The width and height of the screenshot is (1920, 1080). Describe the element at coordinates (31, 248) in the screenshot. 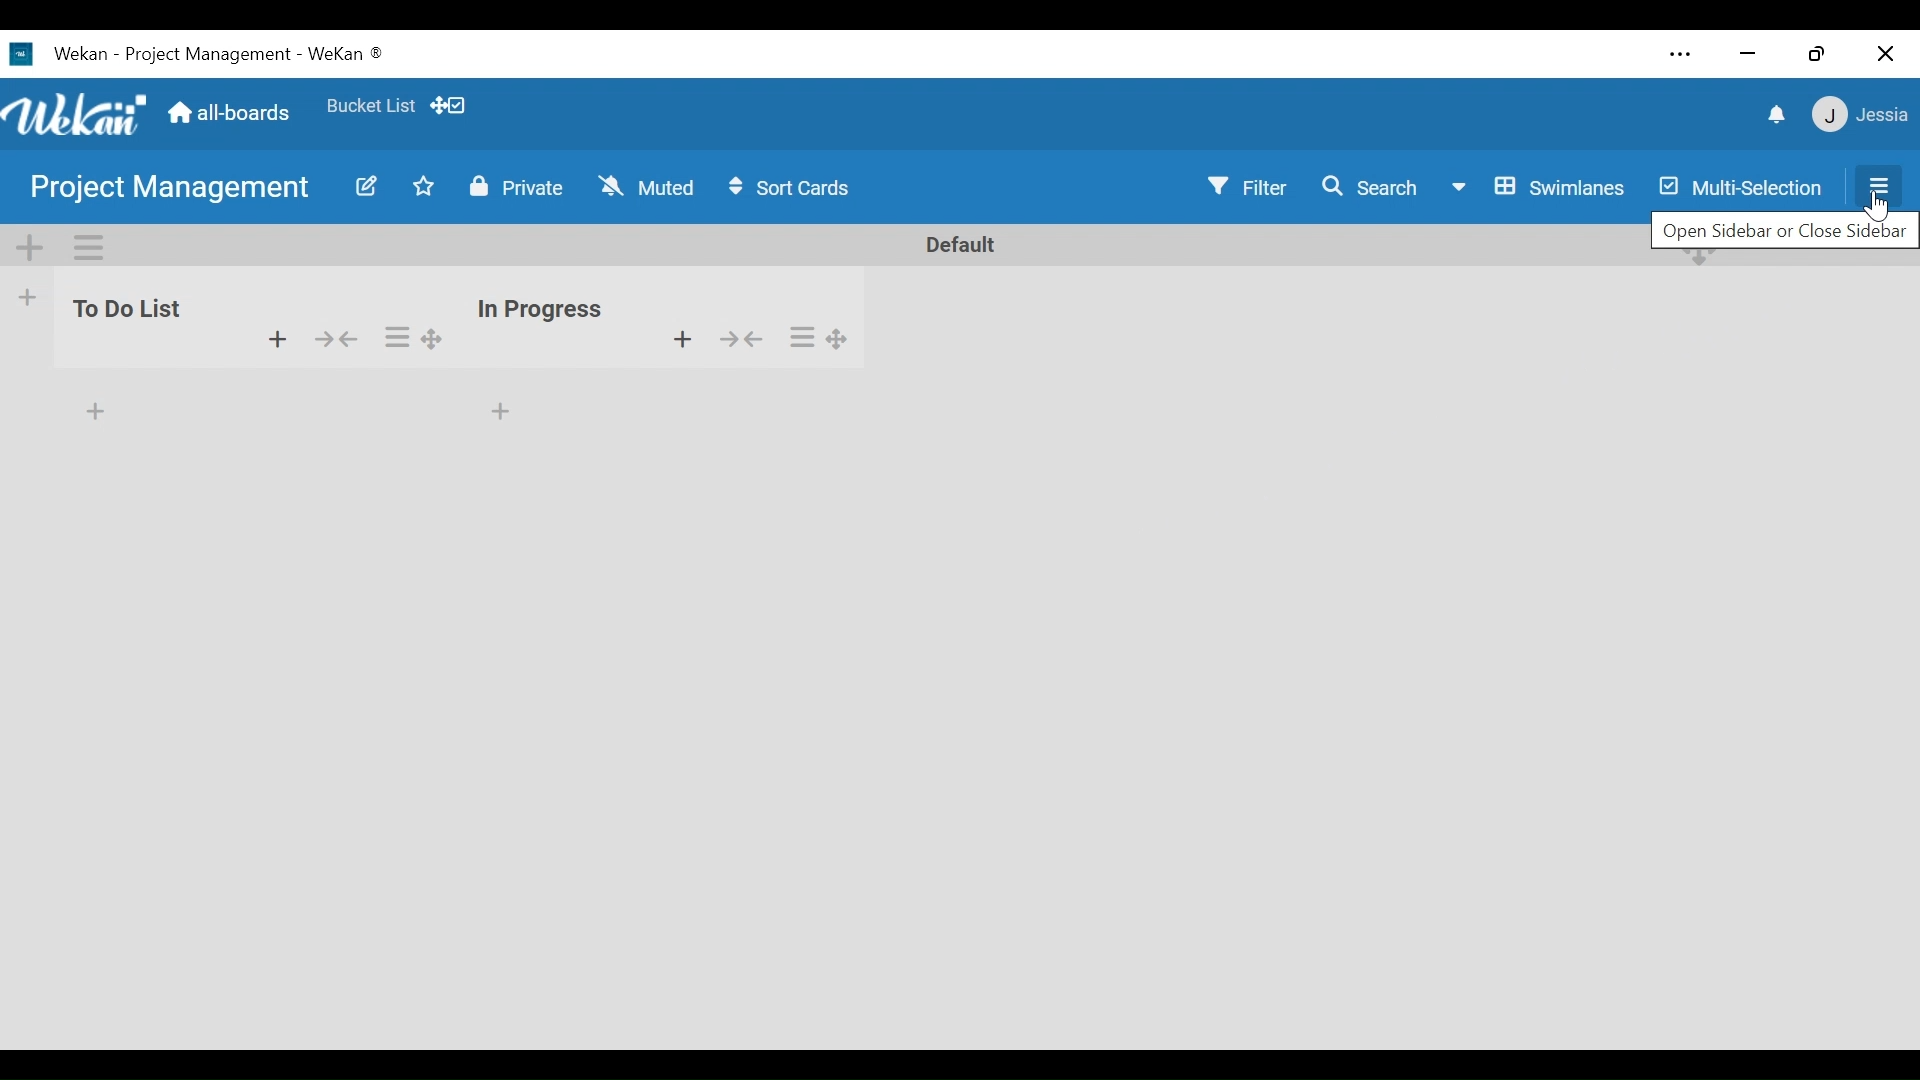

I see `Add Swimlane` at that location.